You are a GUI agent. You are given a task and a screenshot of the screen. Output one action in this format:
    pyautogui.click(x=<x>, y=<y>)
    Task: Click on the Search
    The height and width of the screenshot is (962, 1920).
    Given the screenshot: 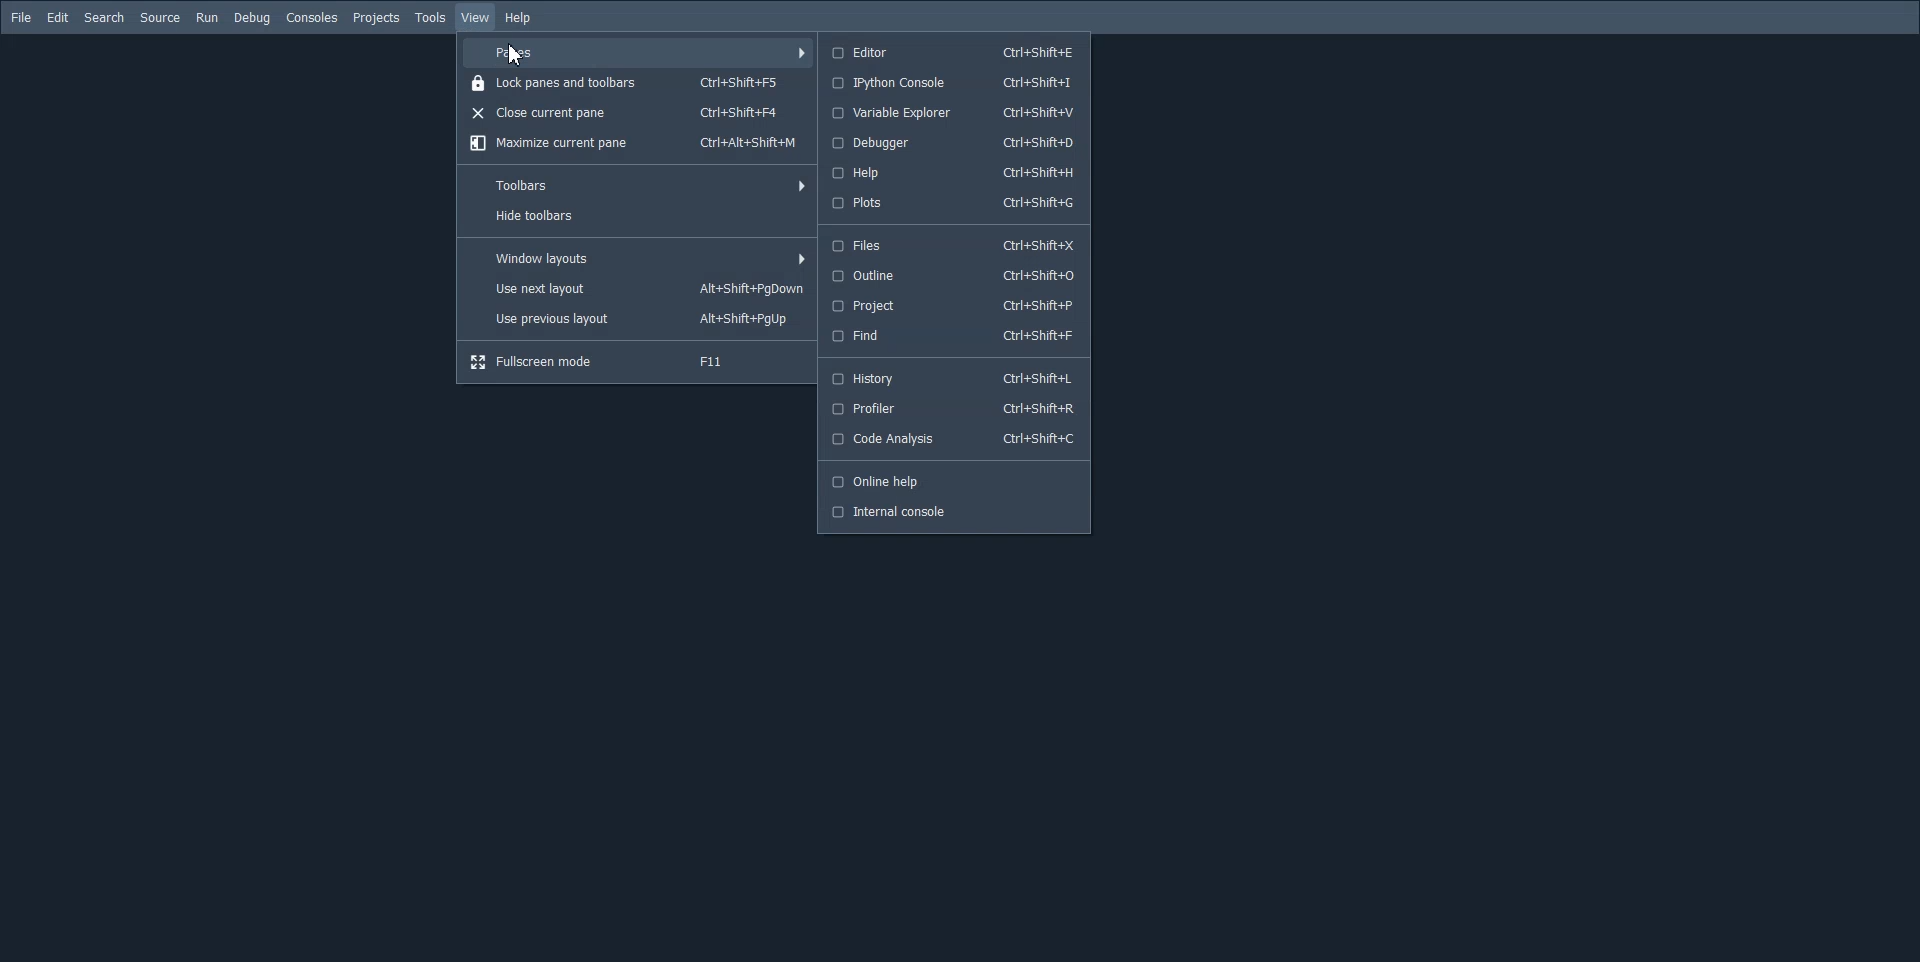 What is the action you would take?
    pyautogui.click(x=105, y=18)
    